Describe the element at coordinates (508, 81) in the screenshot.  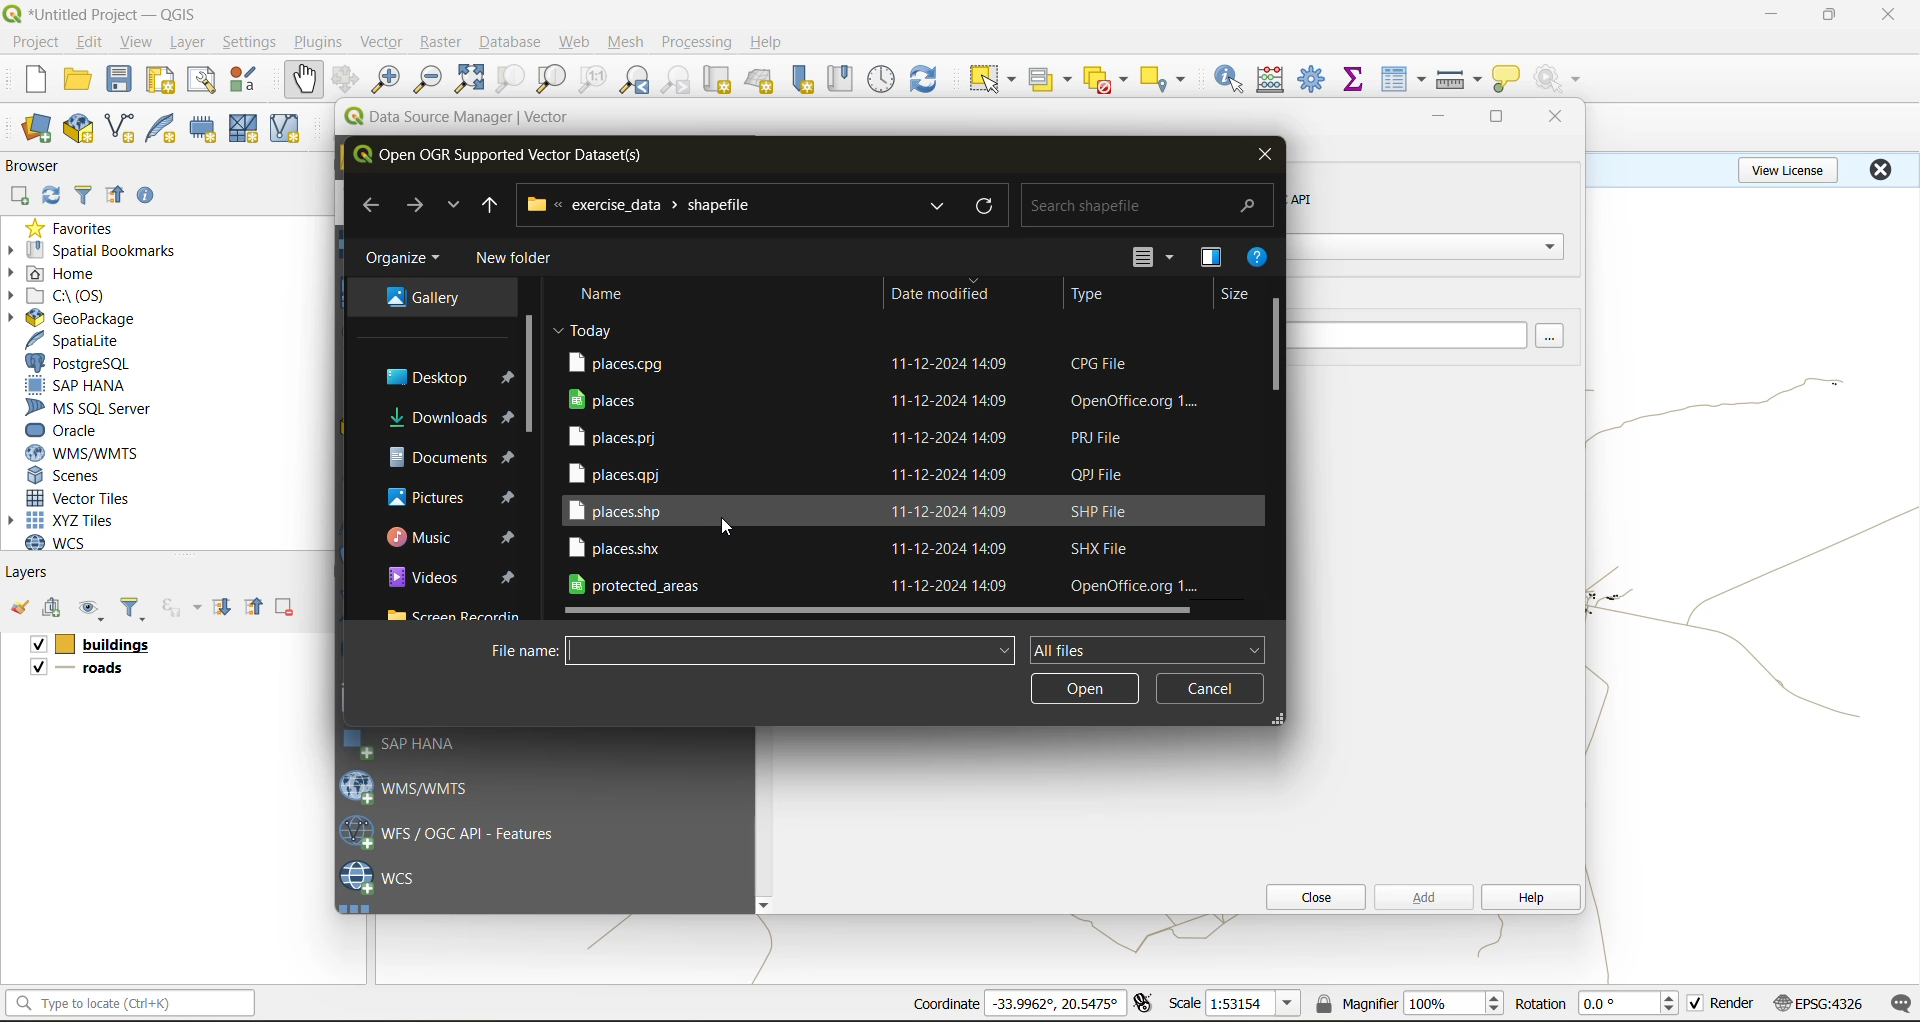
I see `zoom selection` at that location.